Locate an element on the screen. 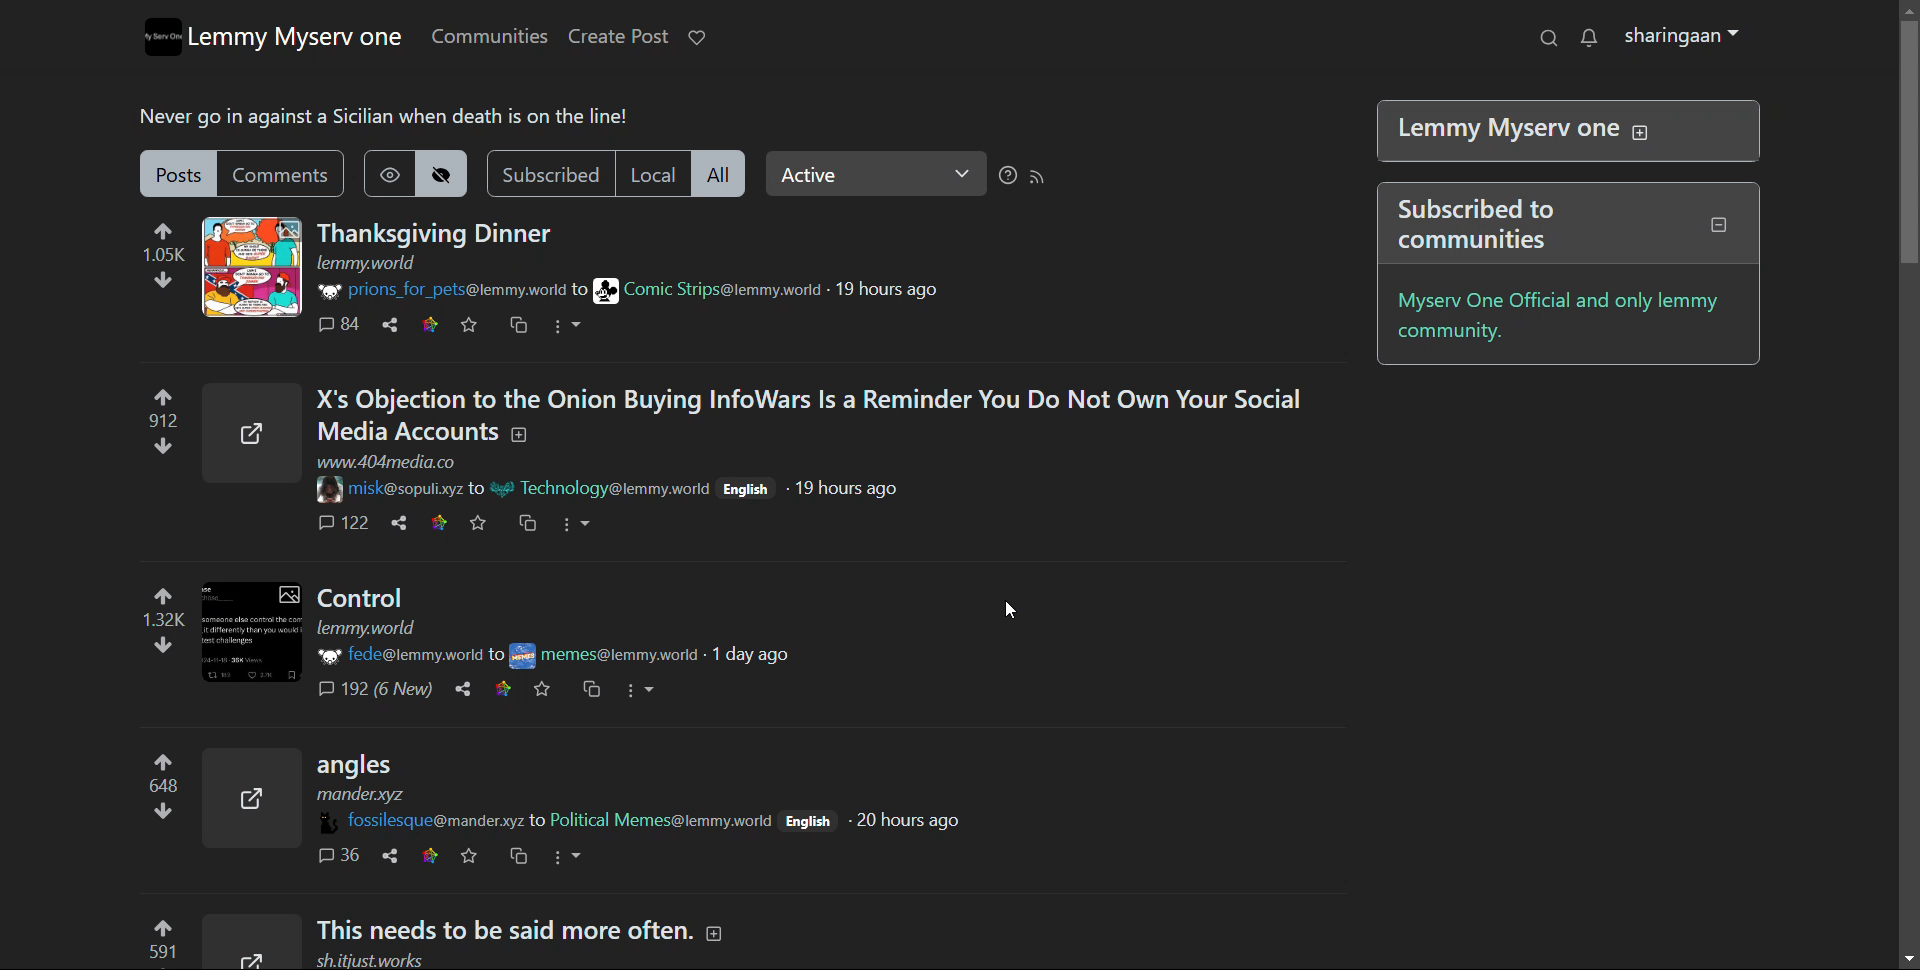 This screenshot has height=970, width=1920. Subscribed to communities is located at coordinates (1564, 225).